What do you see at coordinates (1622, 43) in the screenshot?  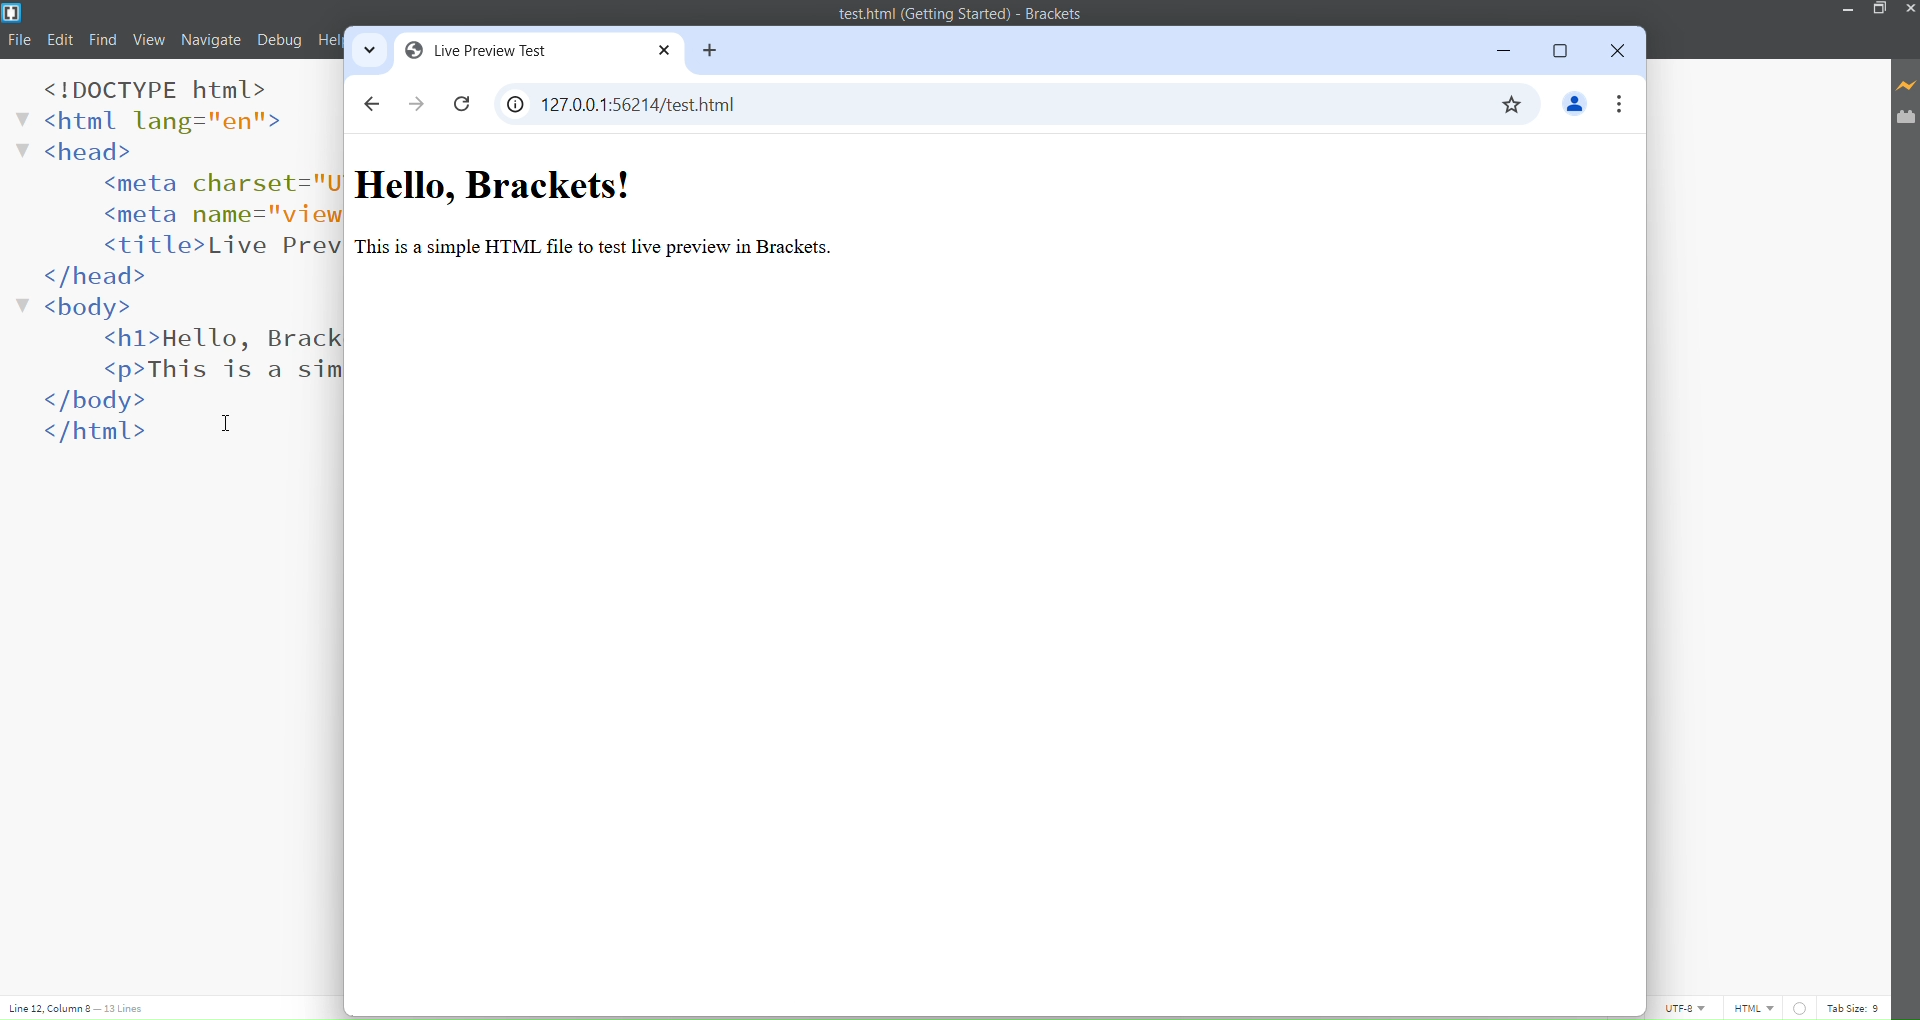 I see `Close` at bounding box center [1622, 43].